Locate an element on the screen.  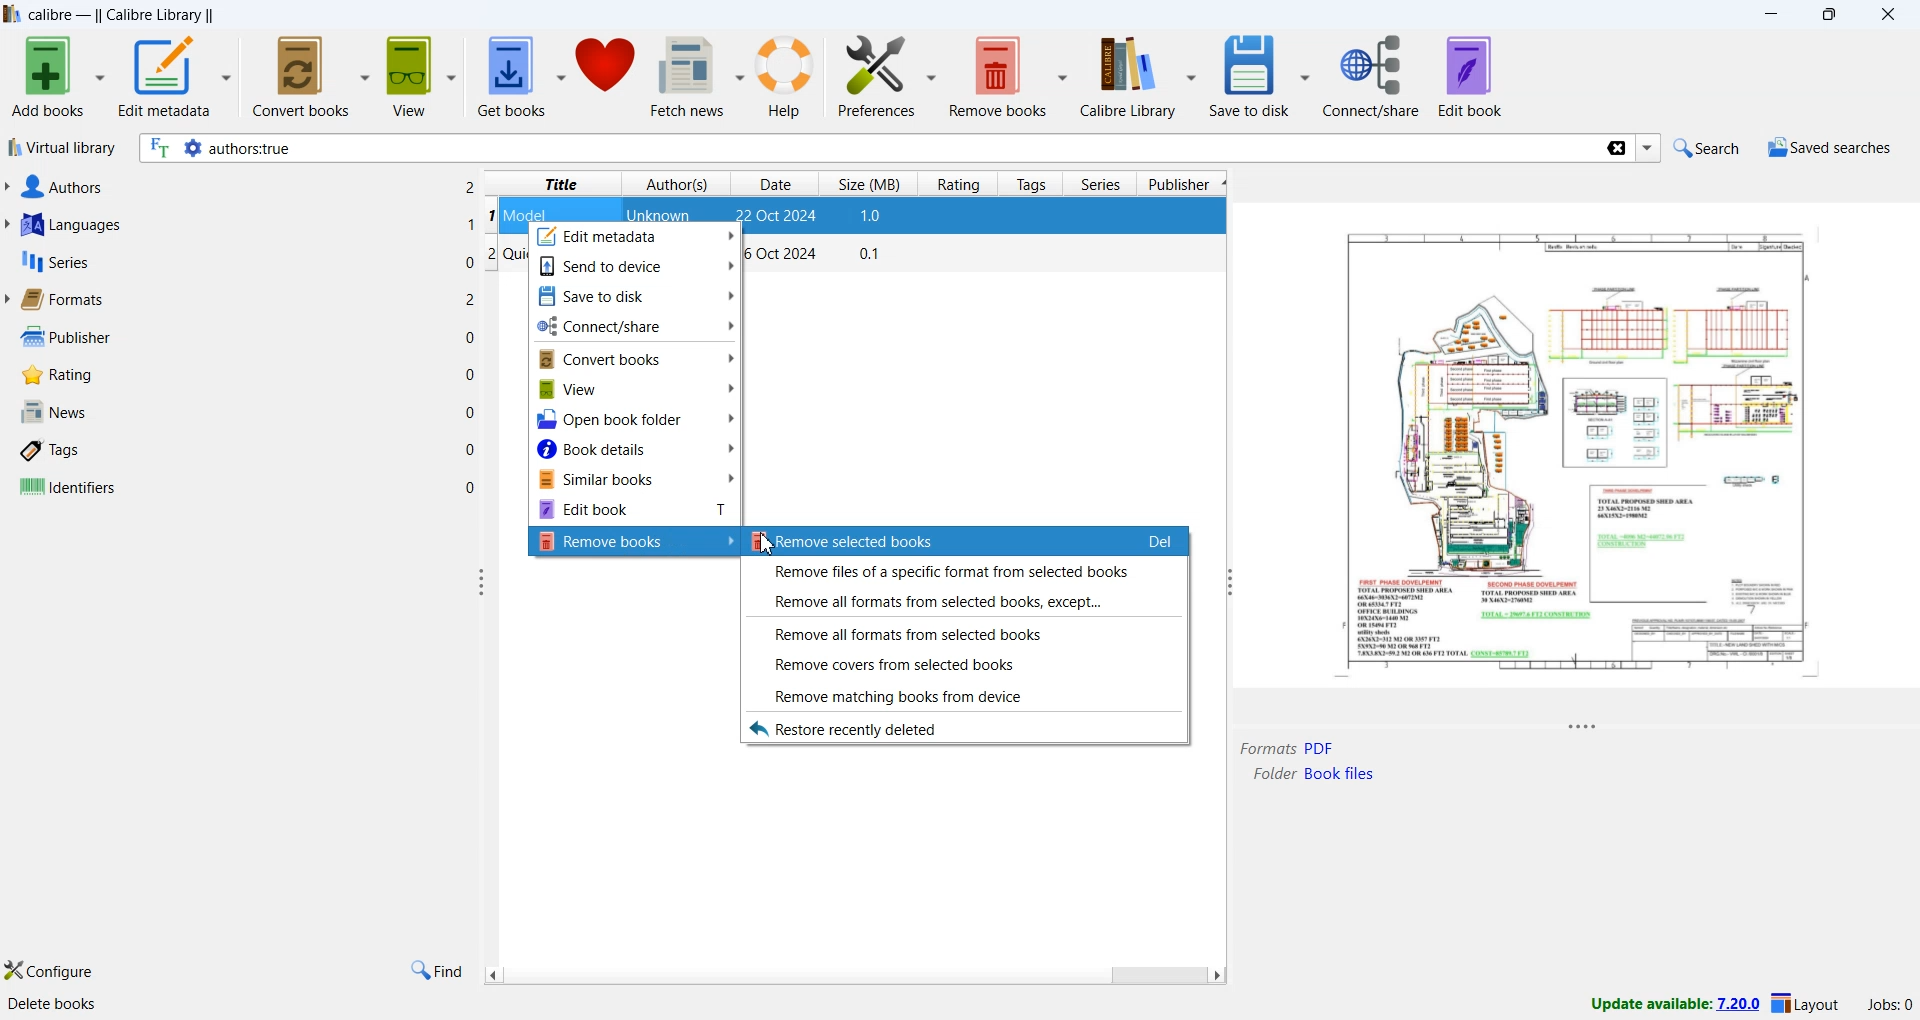
app name is located at coordinates (12, 14).